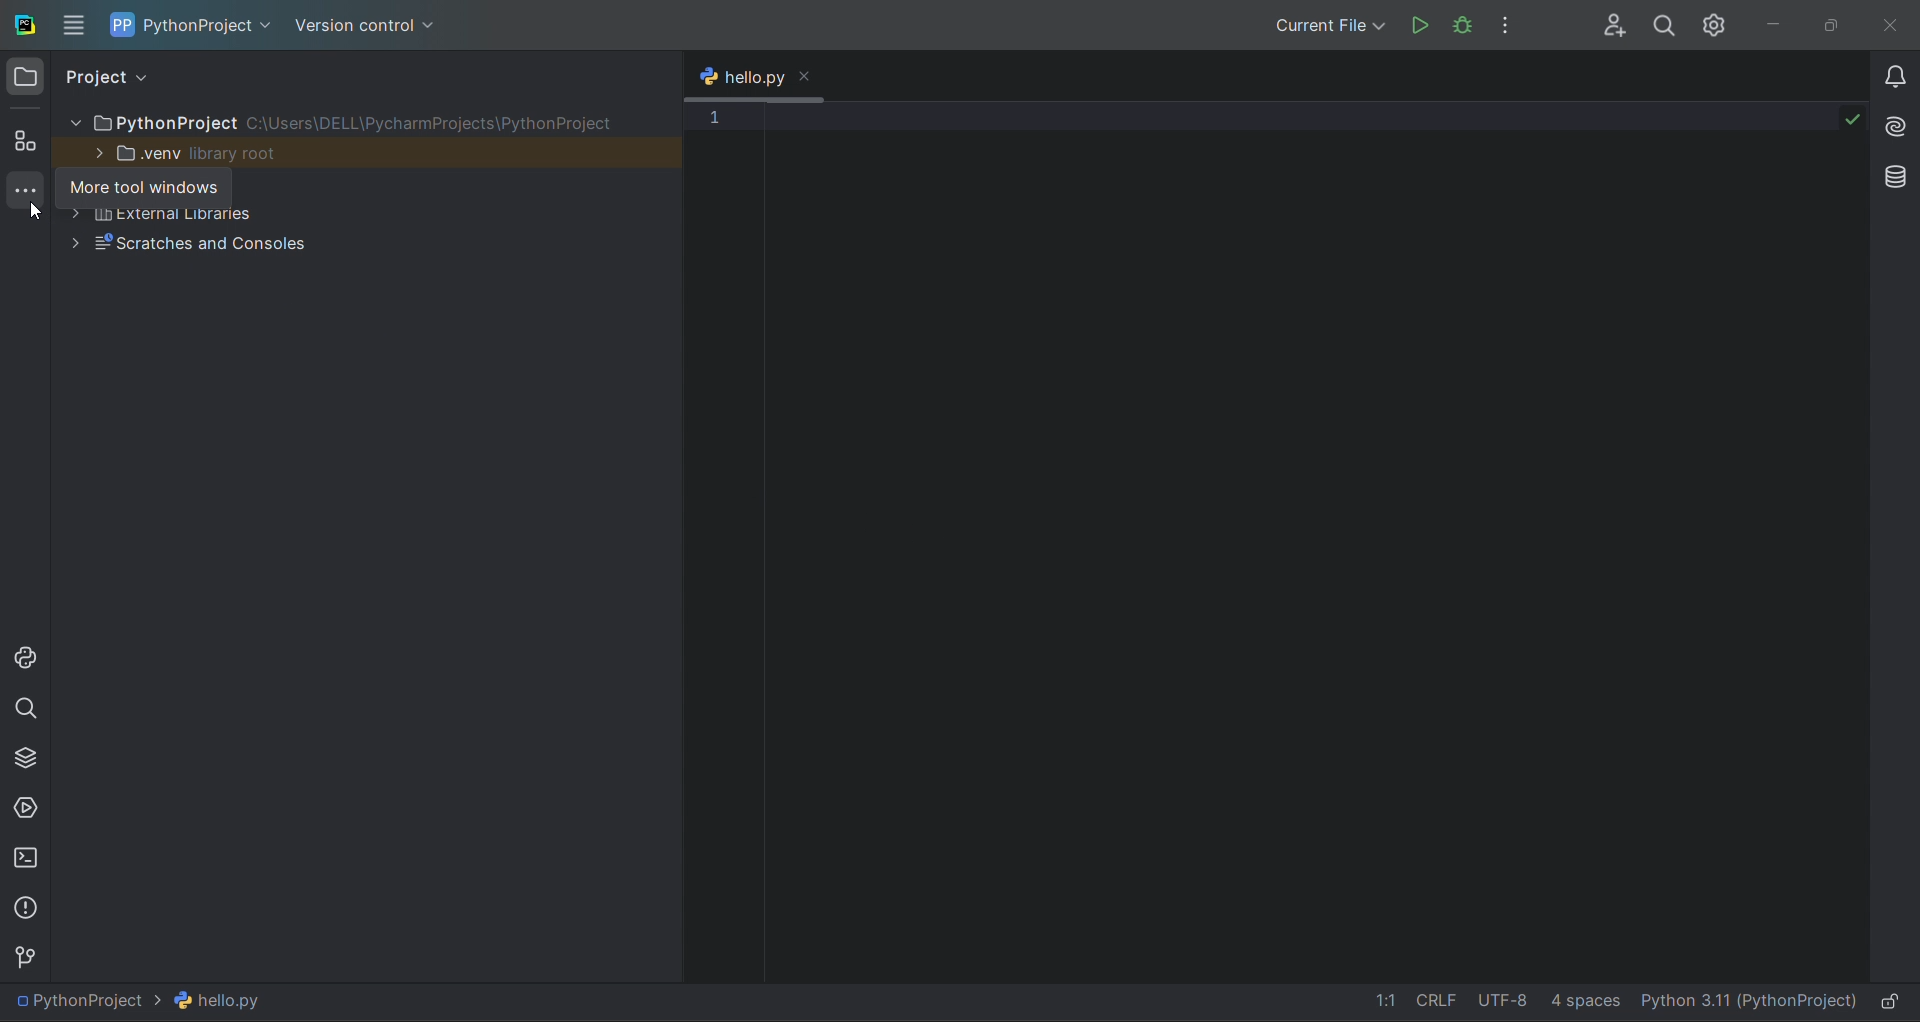 The width and height of the screenshot is (1920, 1022). Describe the element at coordinates (1664, 26) in the screenshot. I see `search` at that location.